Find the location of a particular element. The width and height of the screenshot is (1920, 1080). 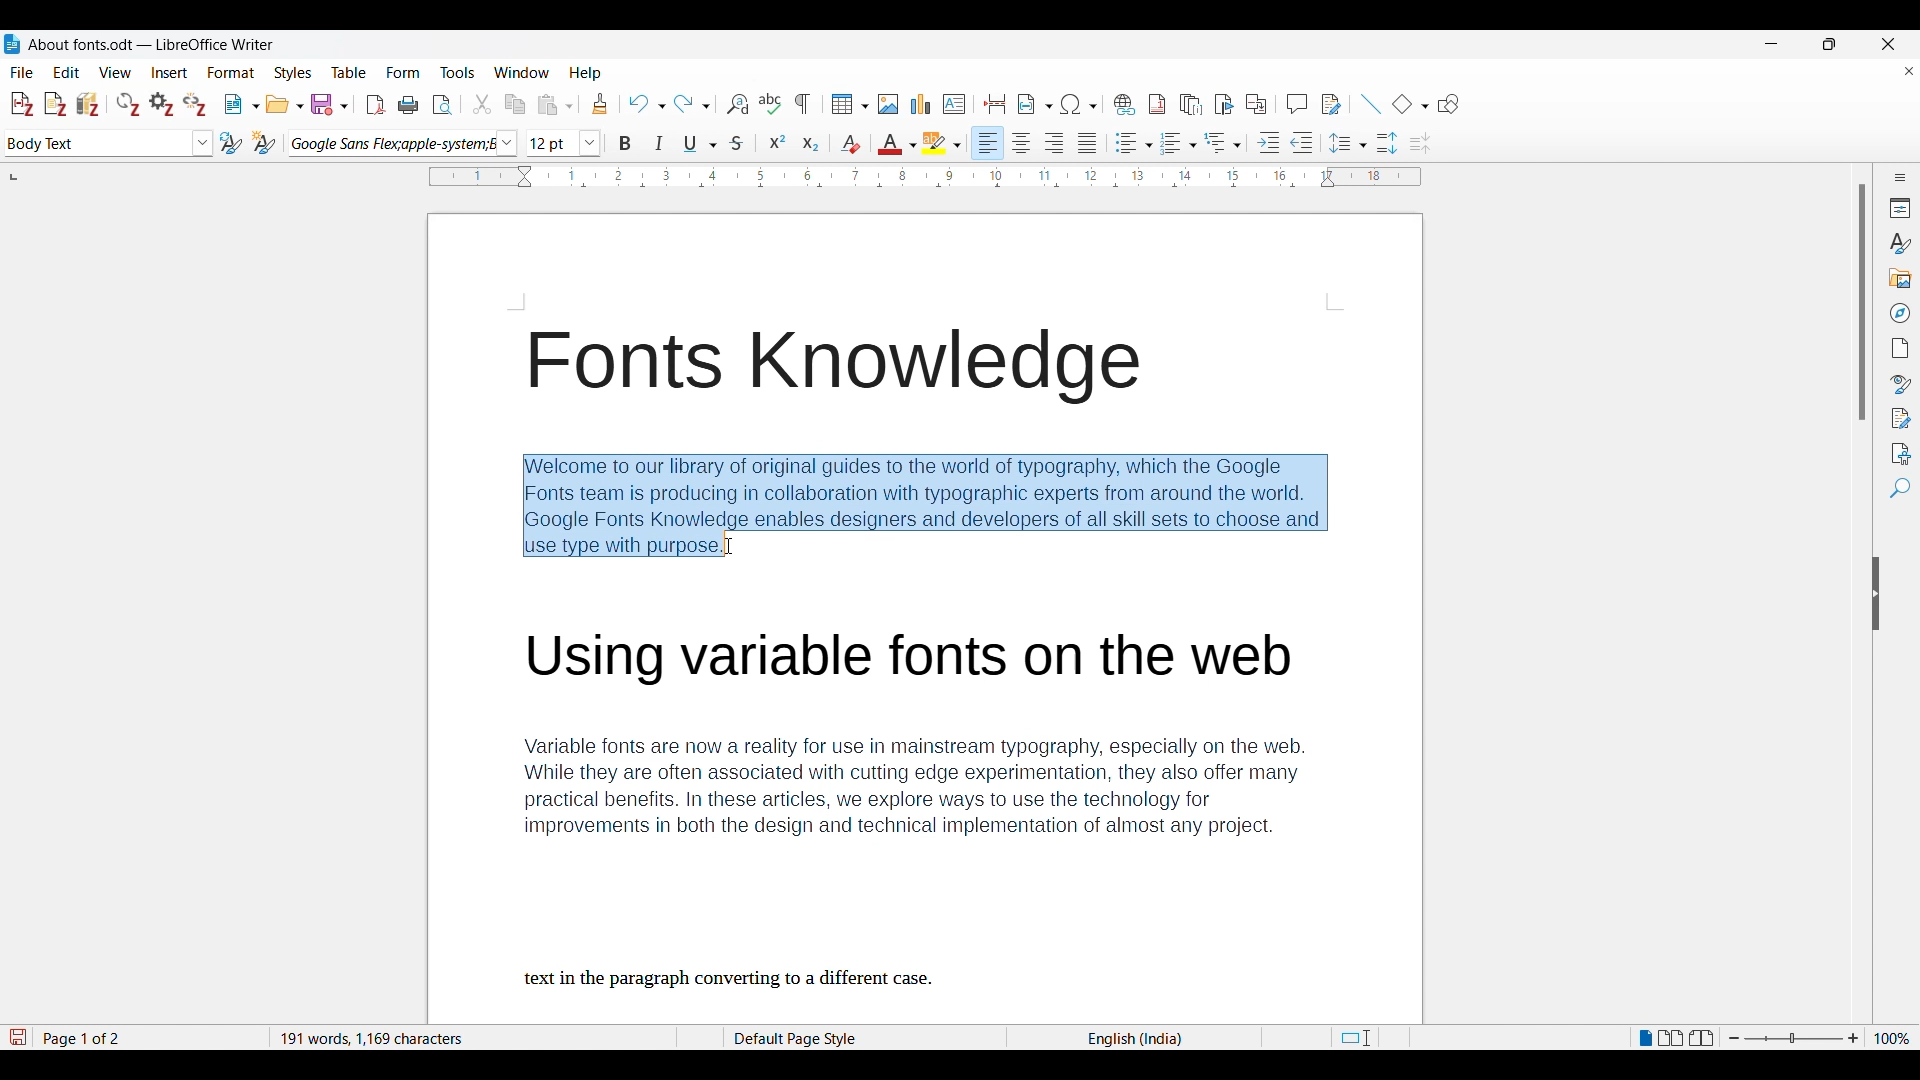

Current zoom factor is located at coordinates (1892, 1038).